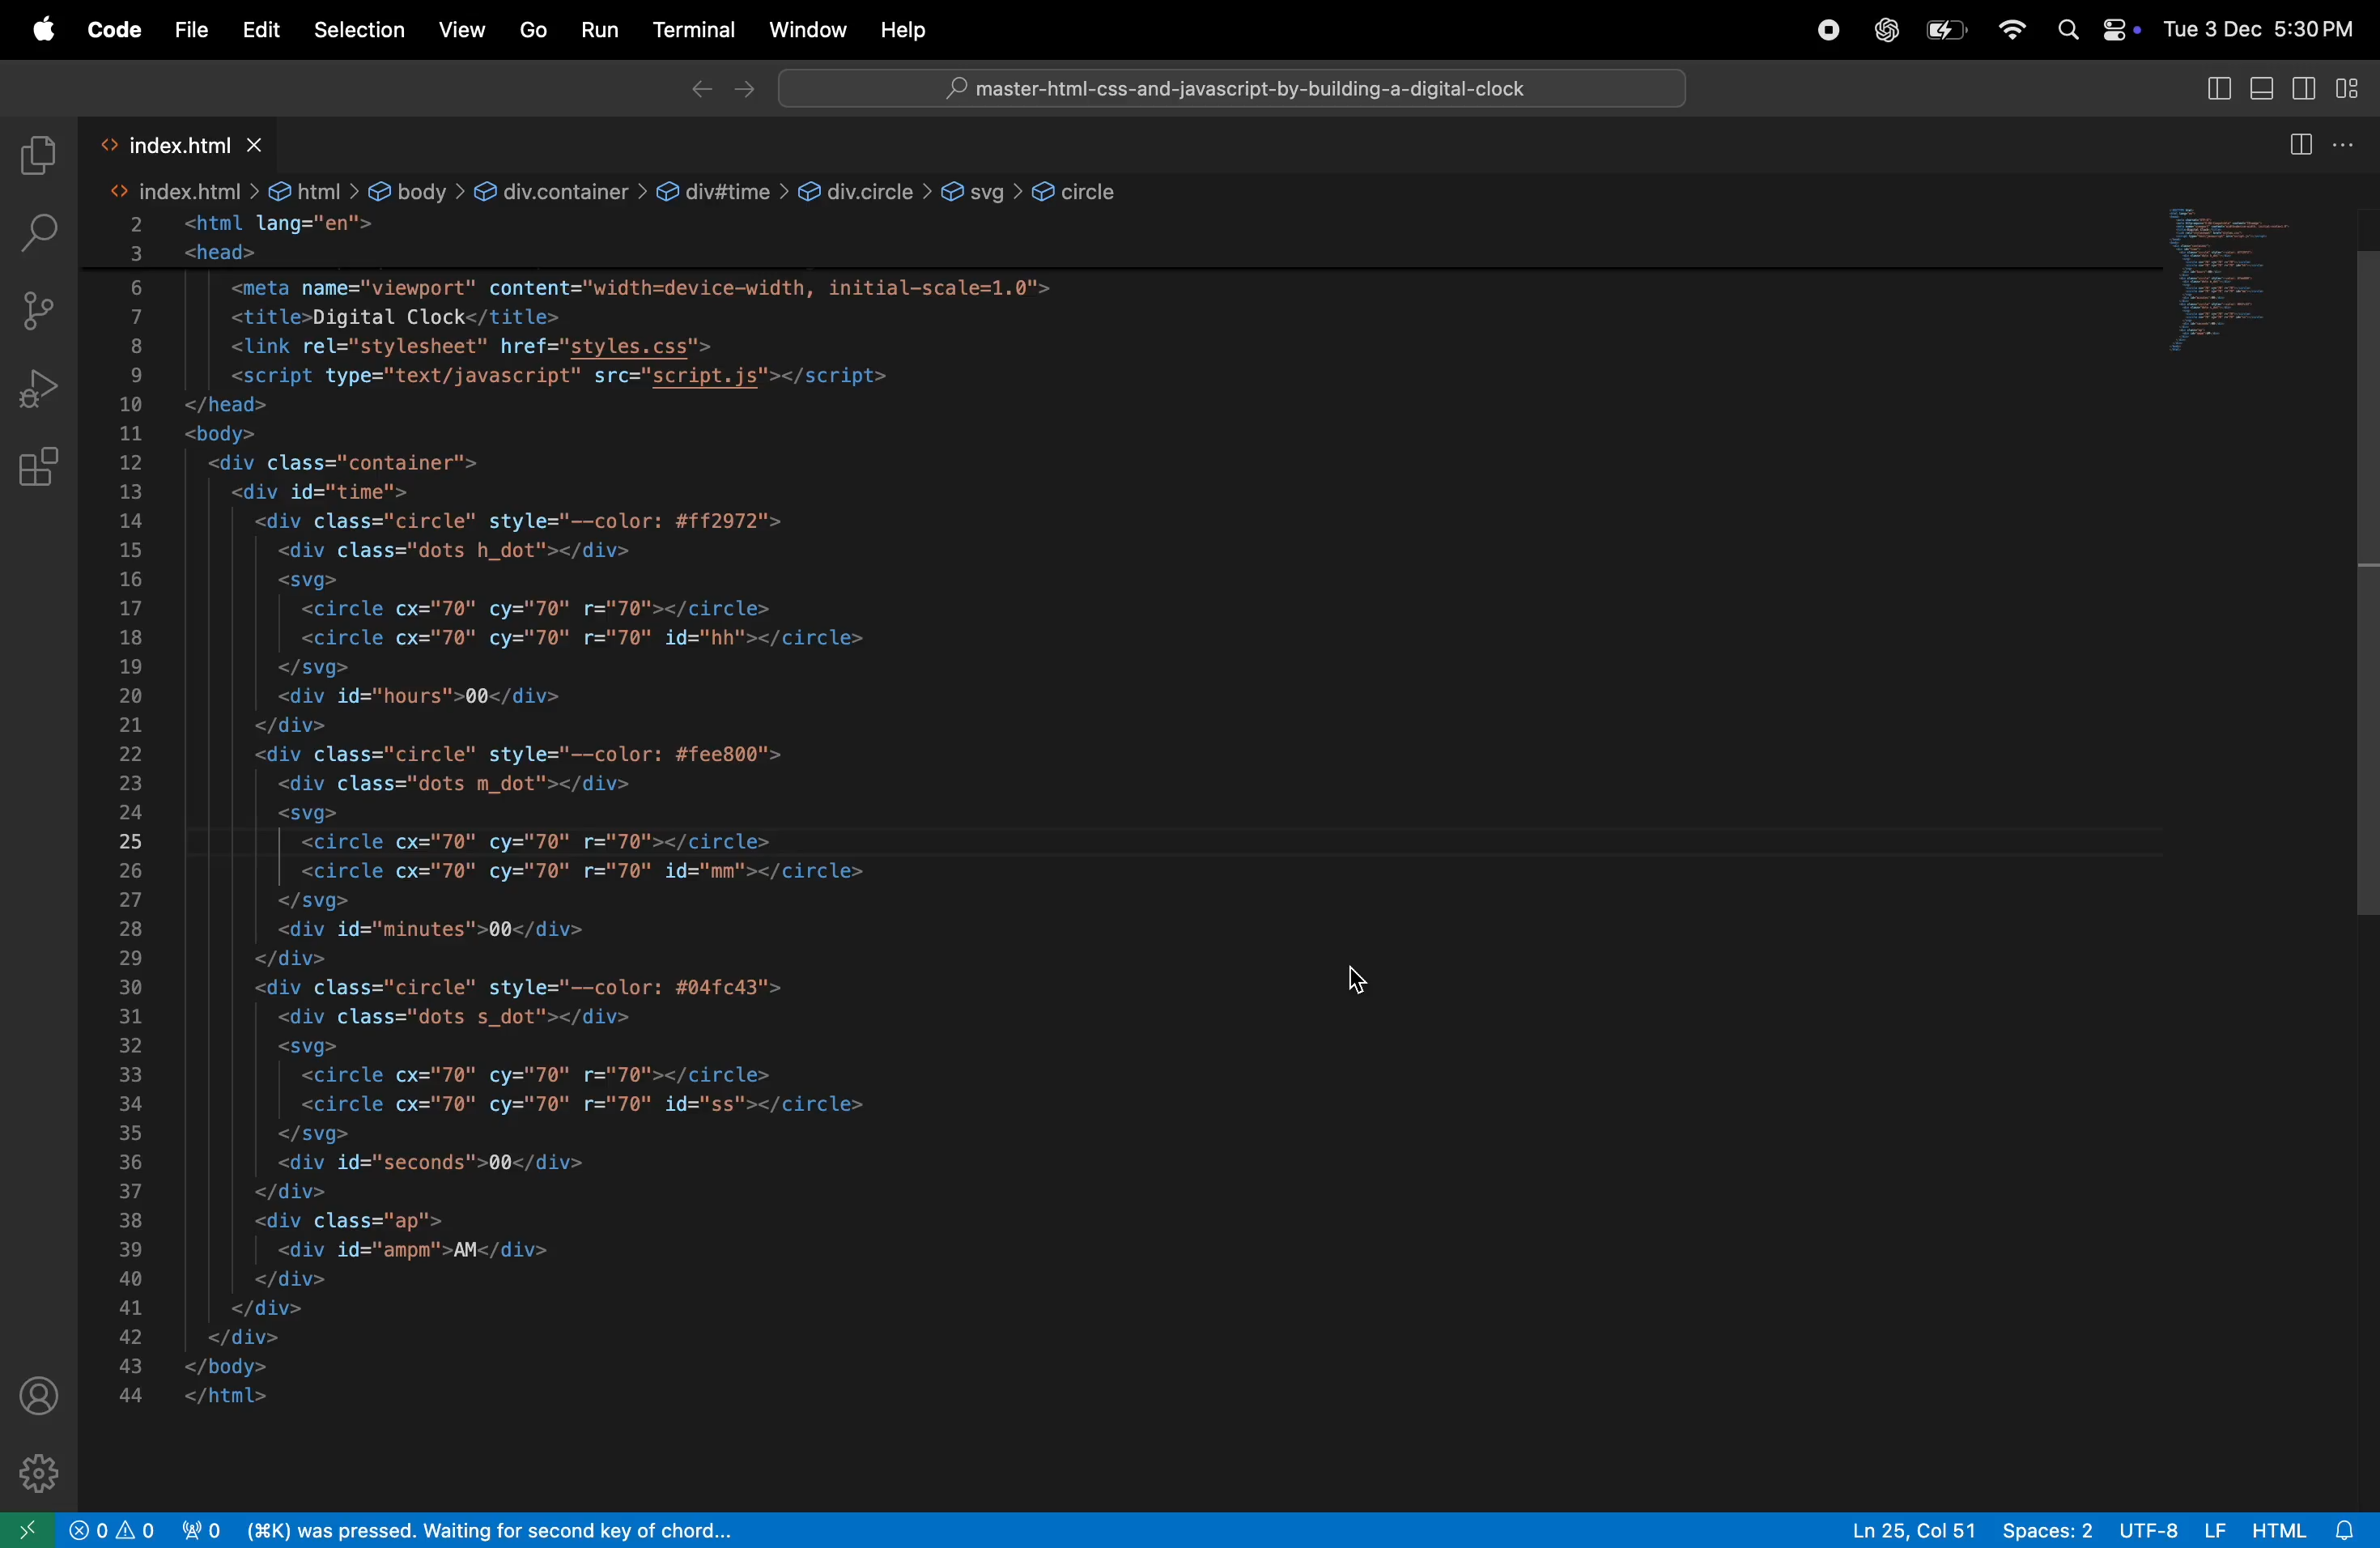 The image size is (2380, 1548). Describe the element at coordinates (35, 1393) in the screenshot. I see `profile` at that location.